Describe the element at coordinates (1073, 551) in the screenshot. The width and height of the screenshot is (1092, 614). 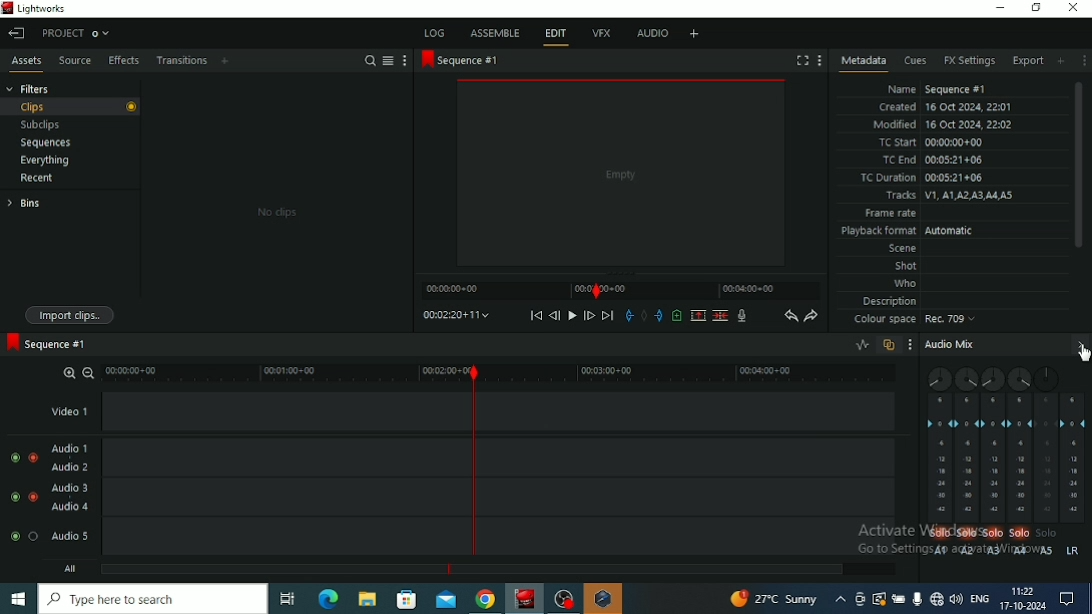
I see `LR` at that location.